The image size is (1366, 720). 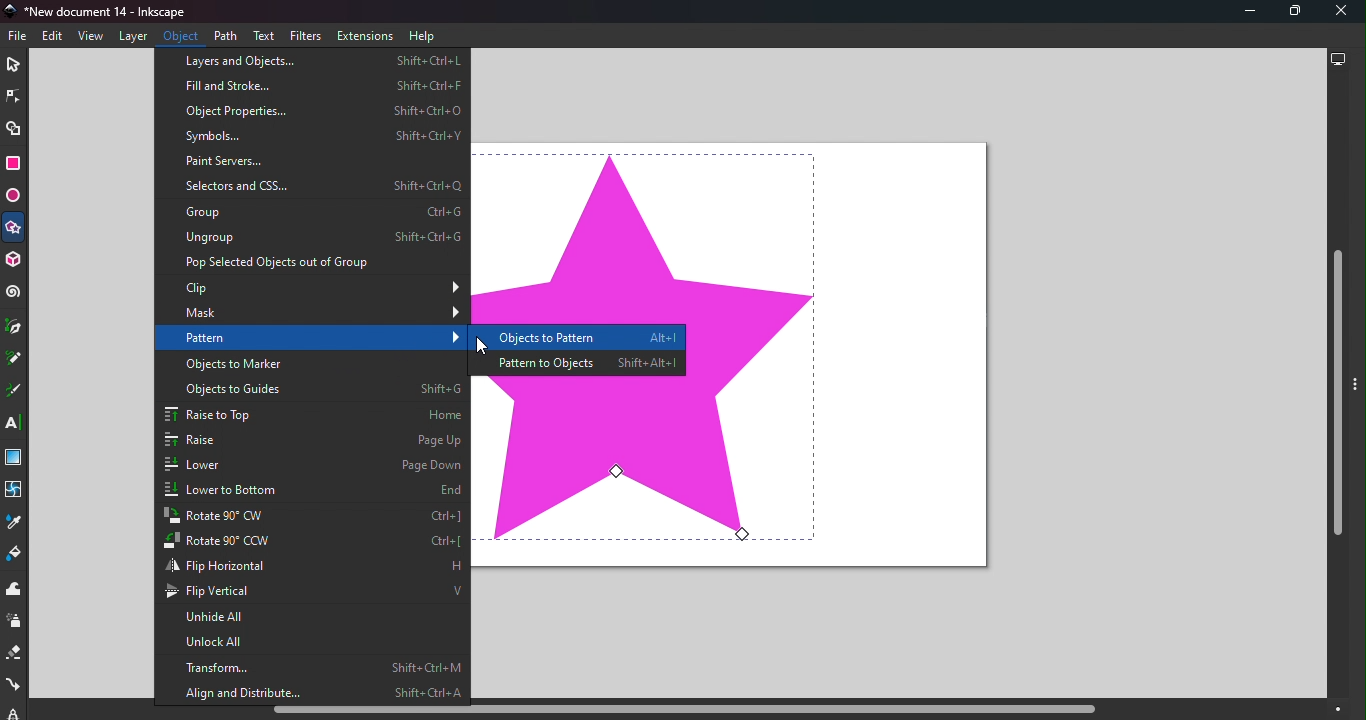 I want to click on Node tool, so click(x=12, y=96).